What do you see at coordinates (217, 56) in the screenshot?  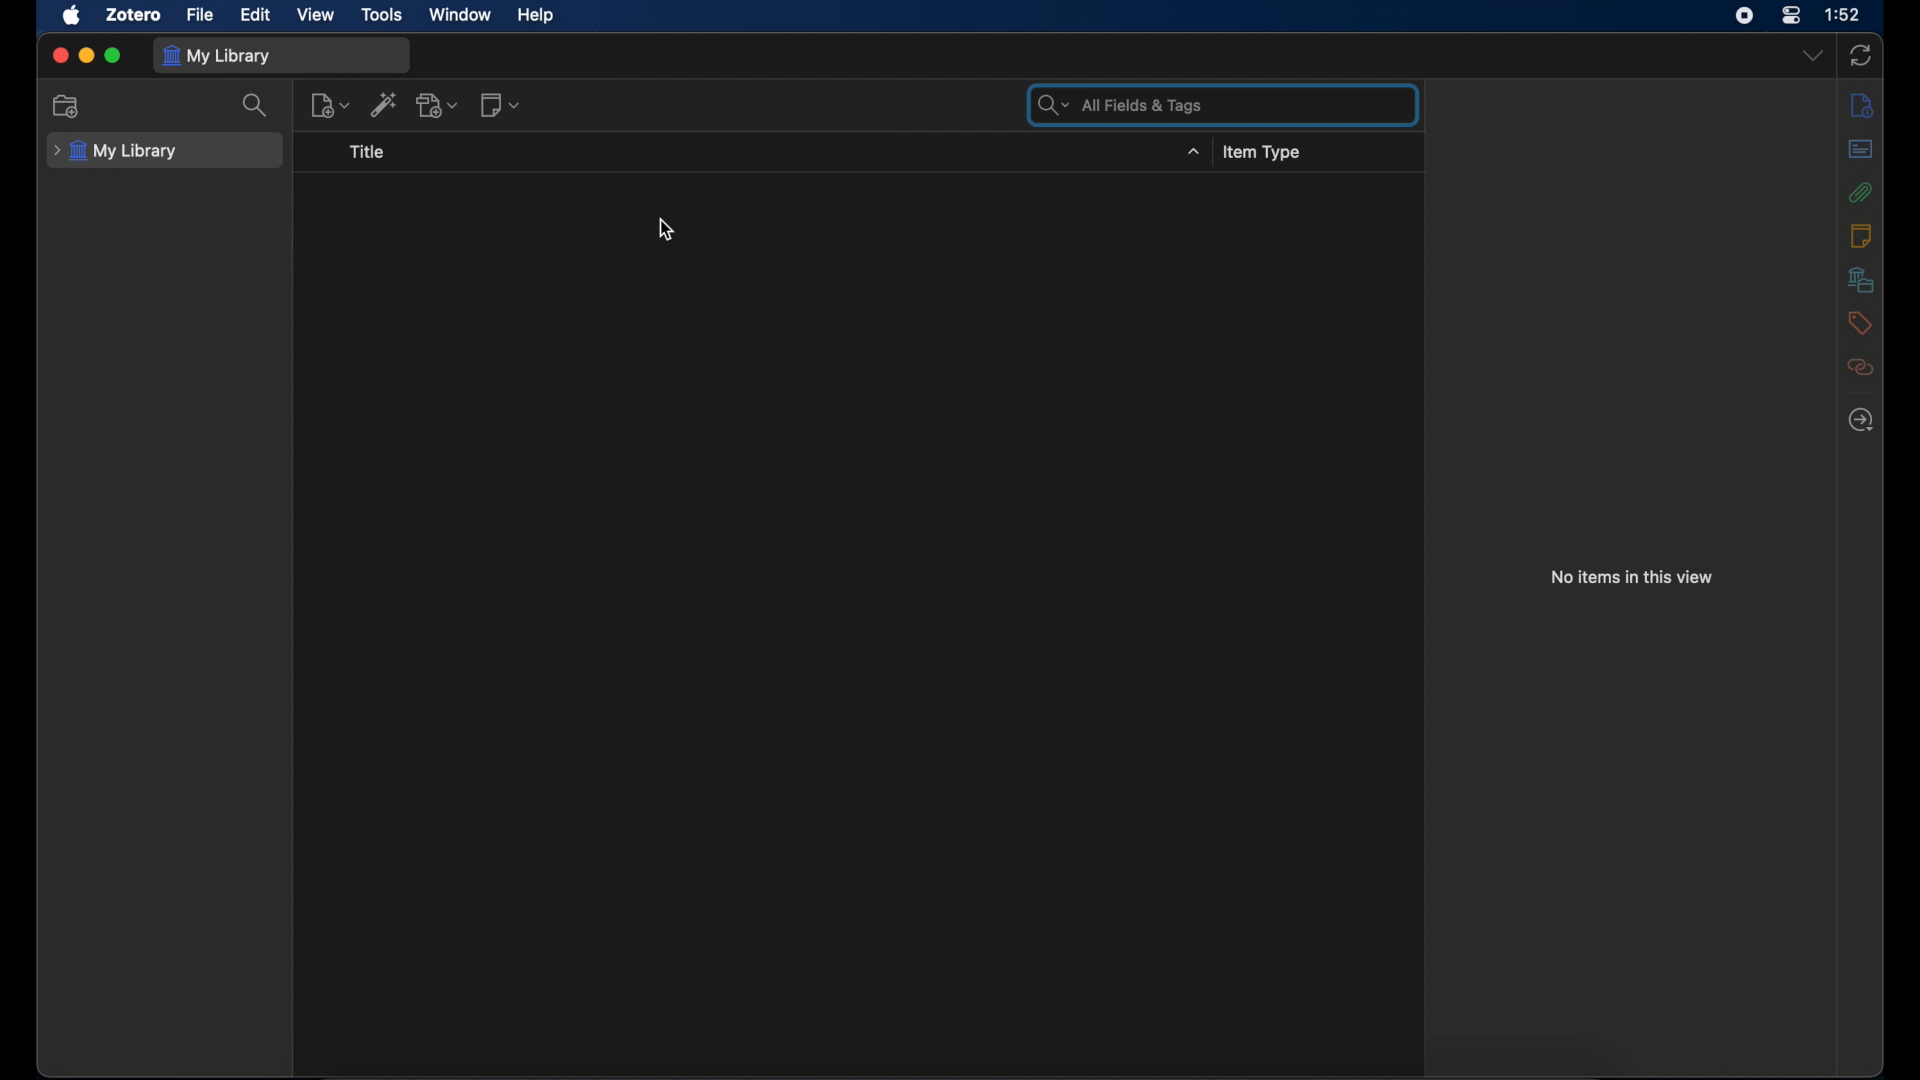 I see `my library` at bounding box center [217, 56].